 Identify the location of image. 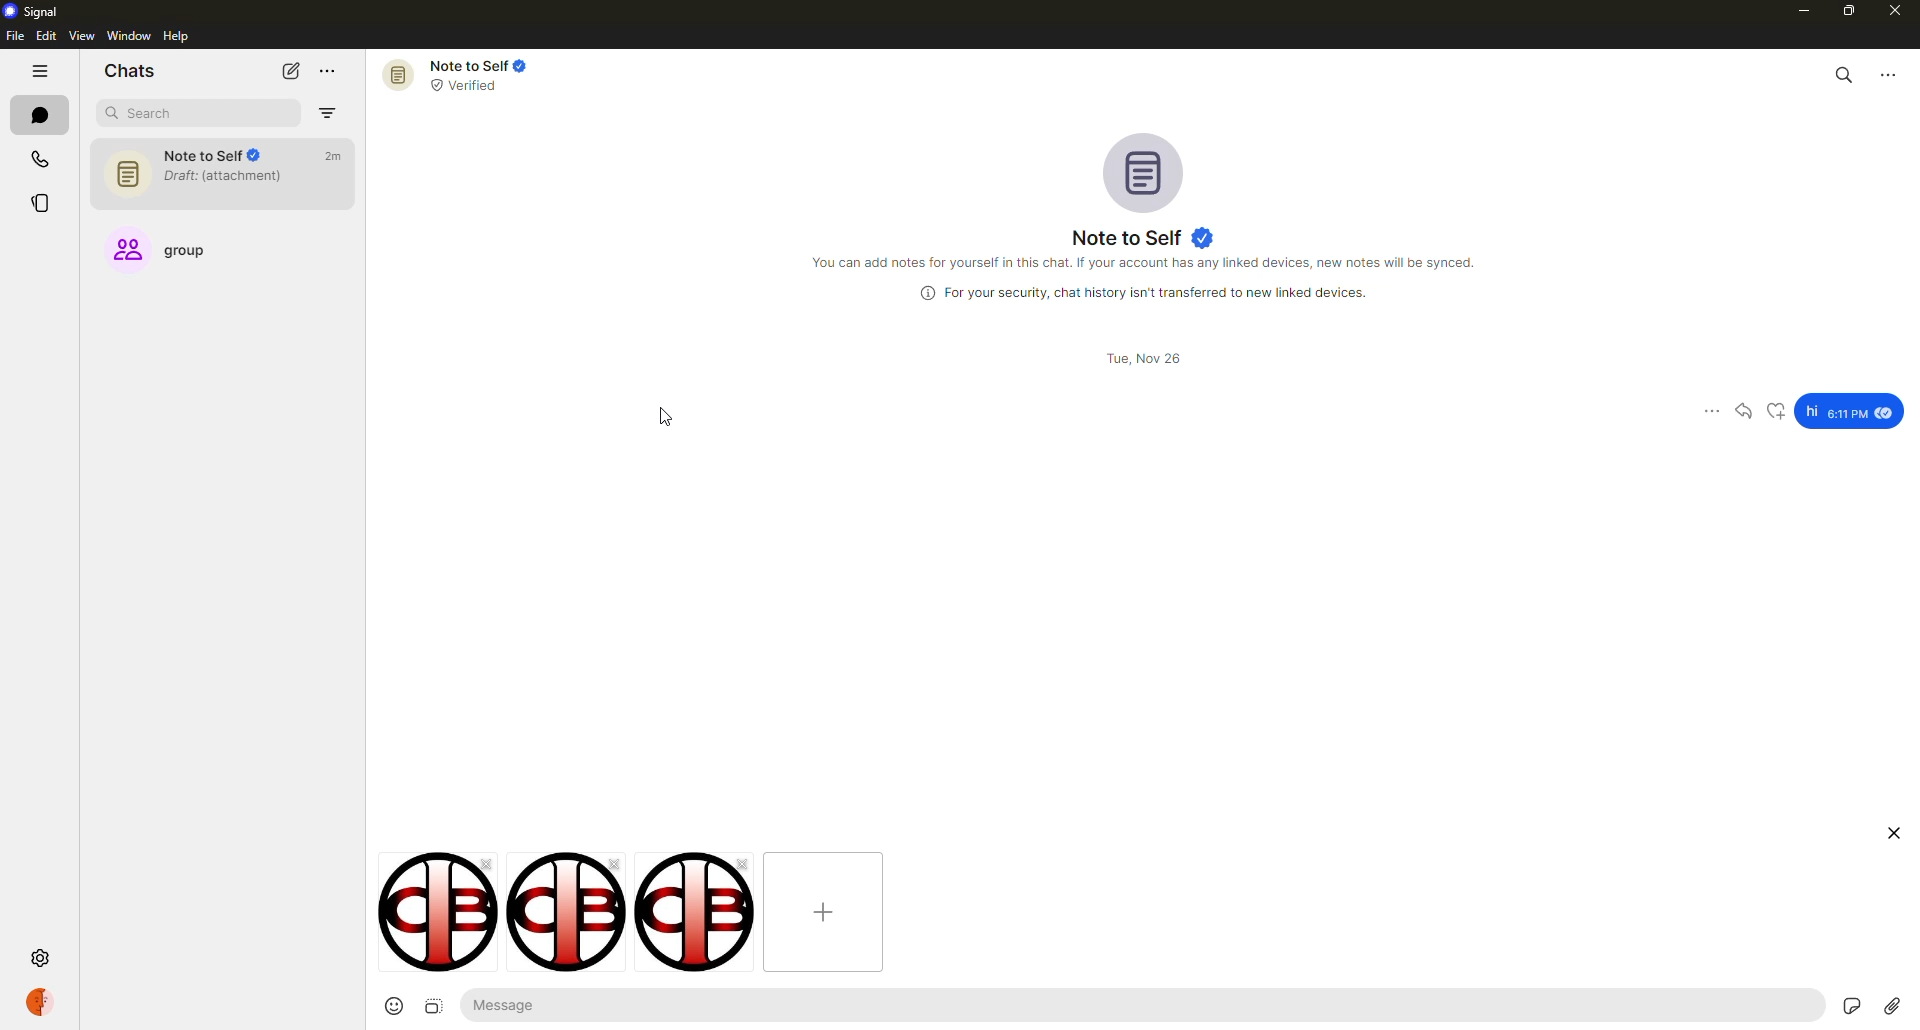
(433, 1006).